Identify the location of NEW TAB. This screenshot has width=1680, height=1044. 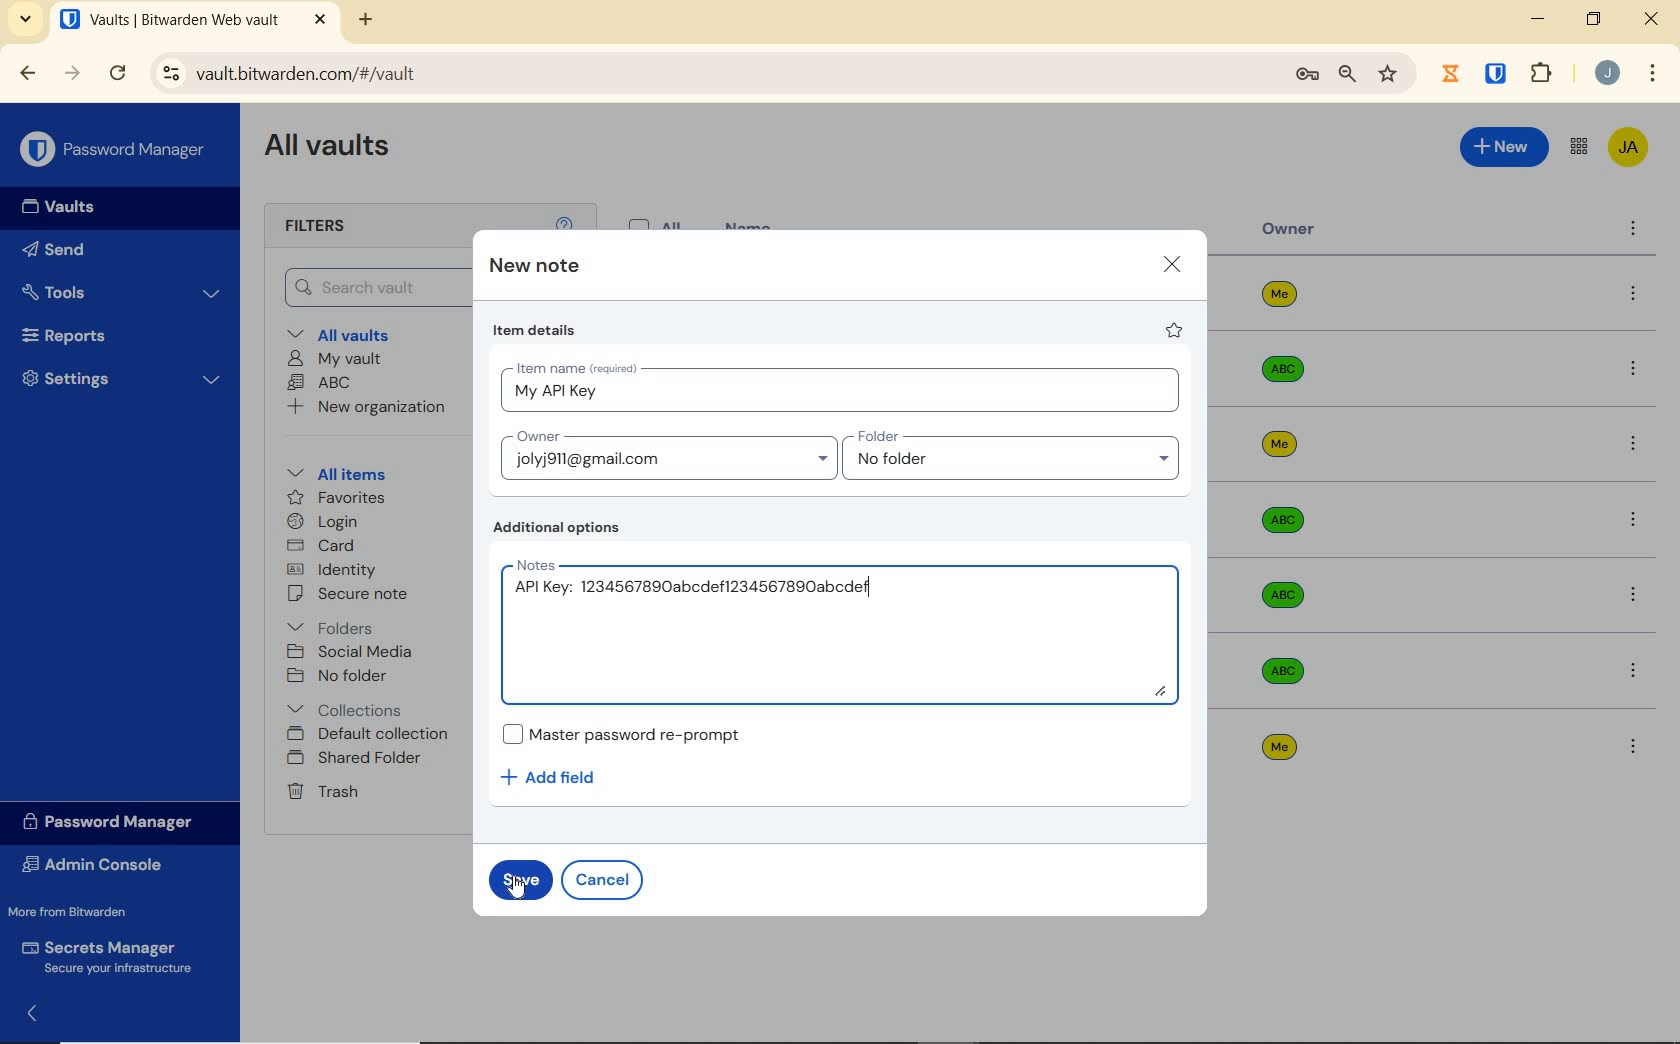
(368, 20).